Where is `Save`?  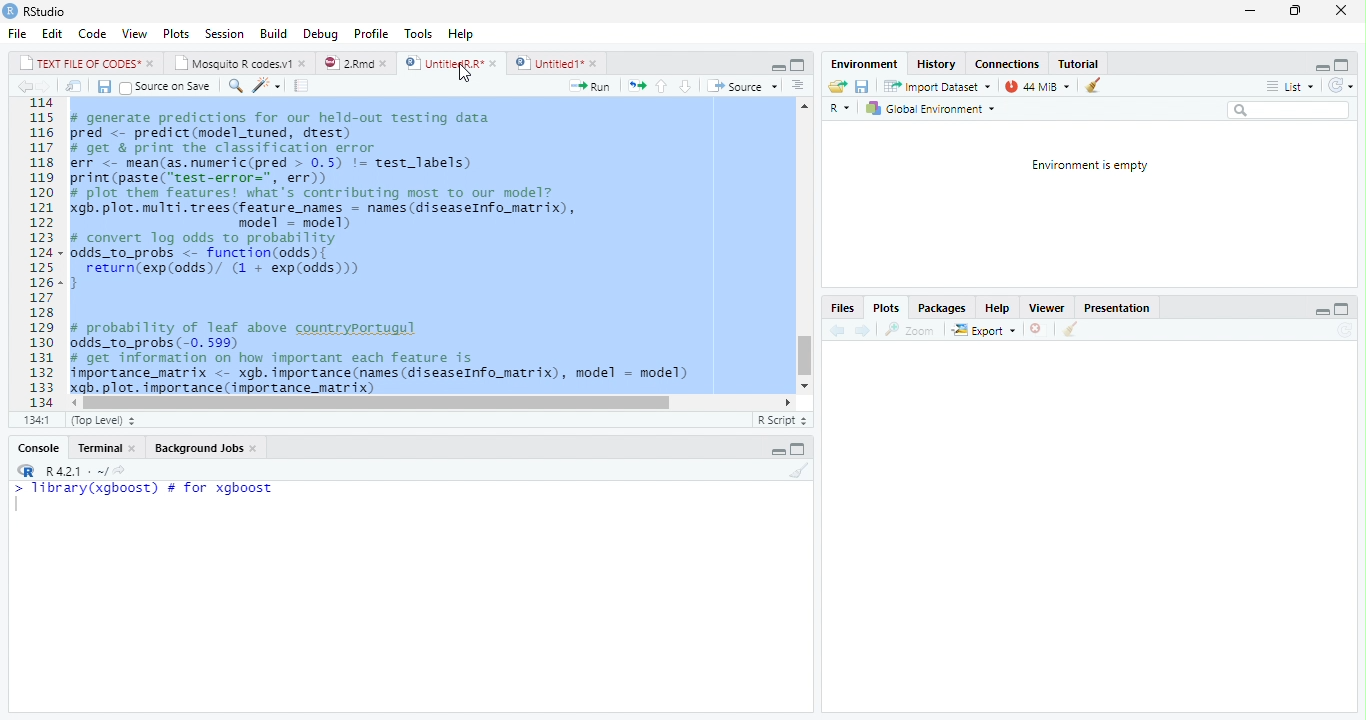 Save is located at coordinates (101, 85).